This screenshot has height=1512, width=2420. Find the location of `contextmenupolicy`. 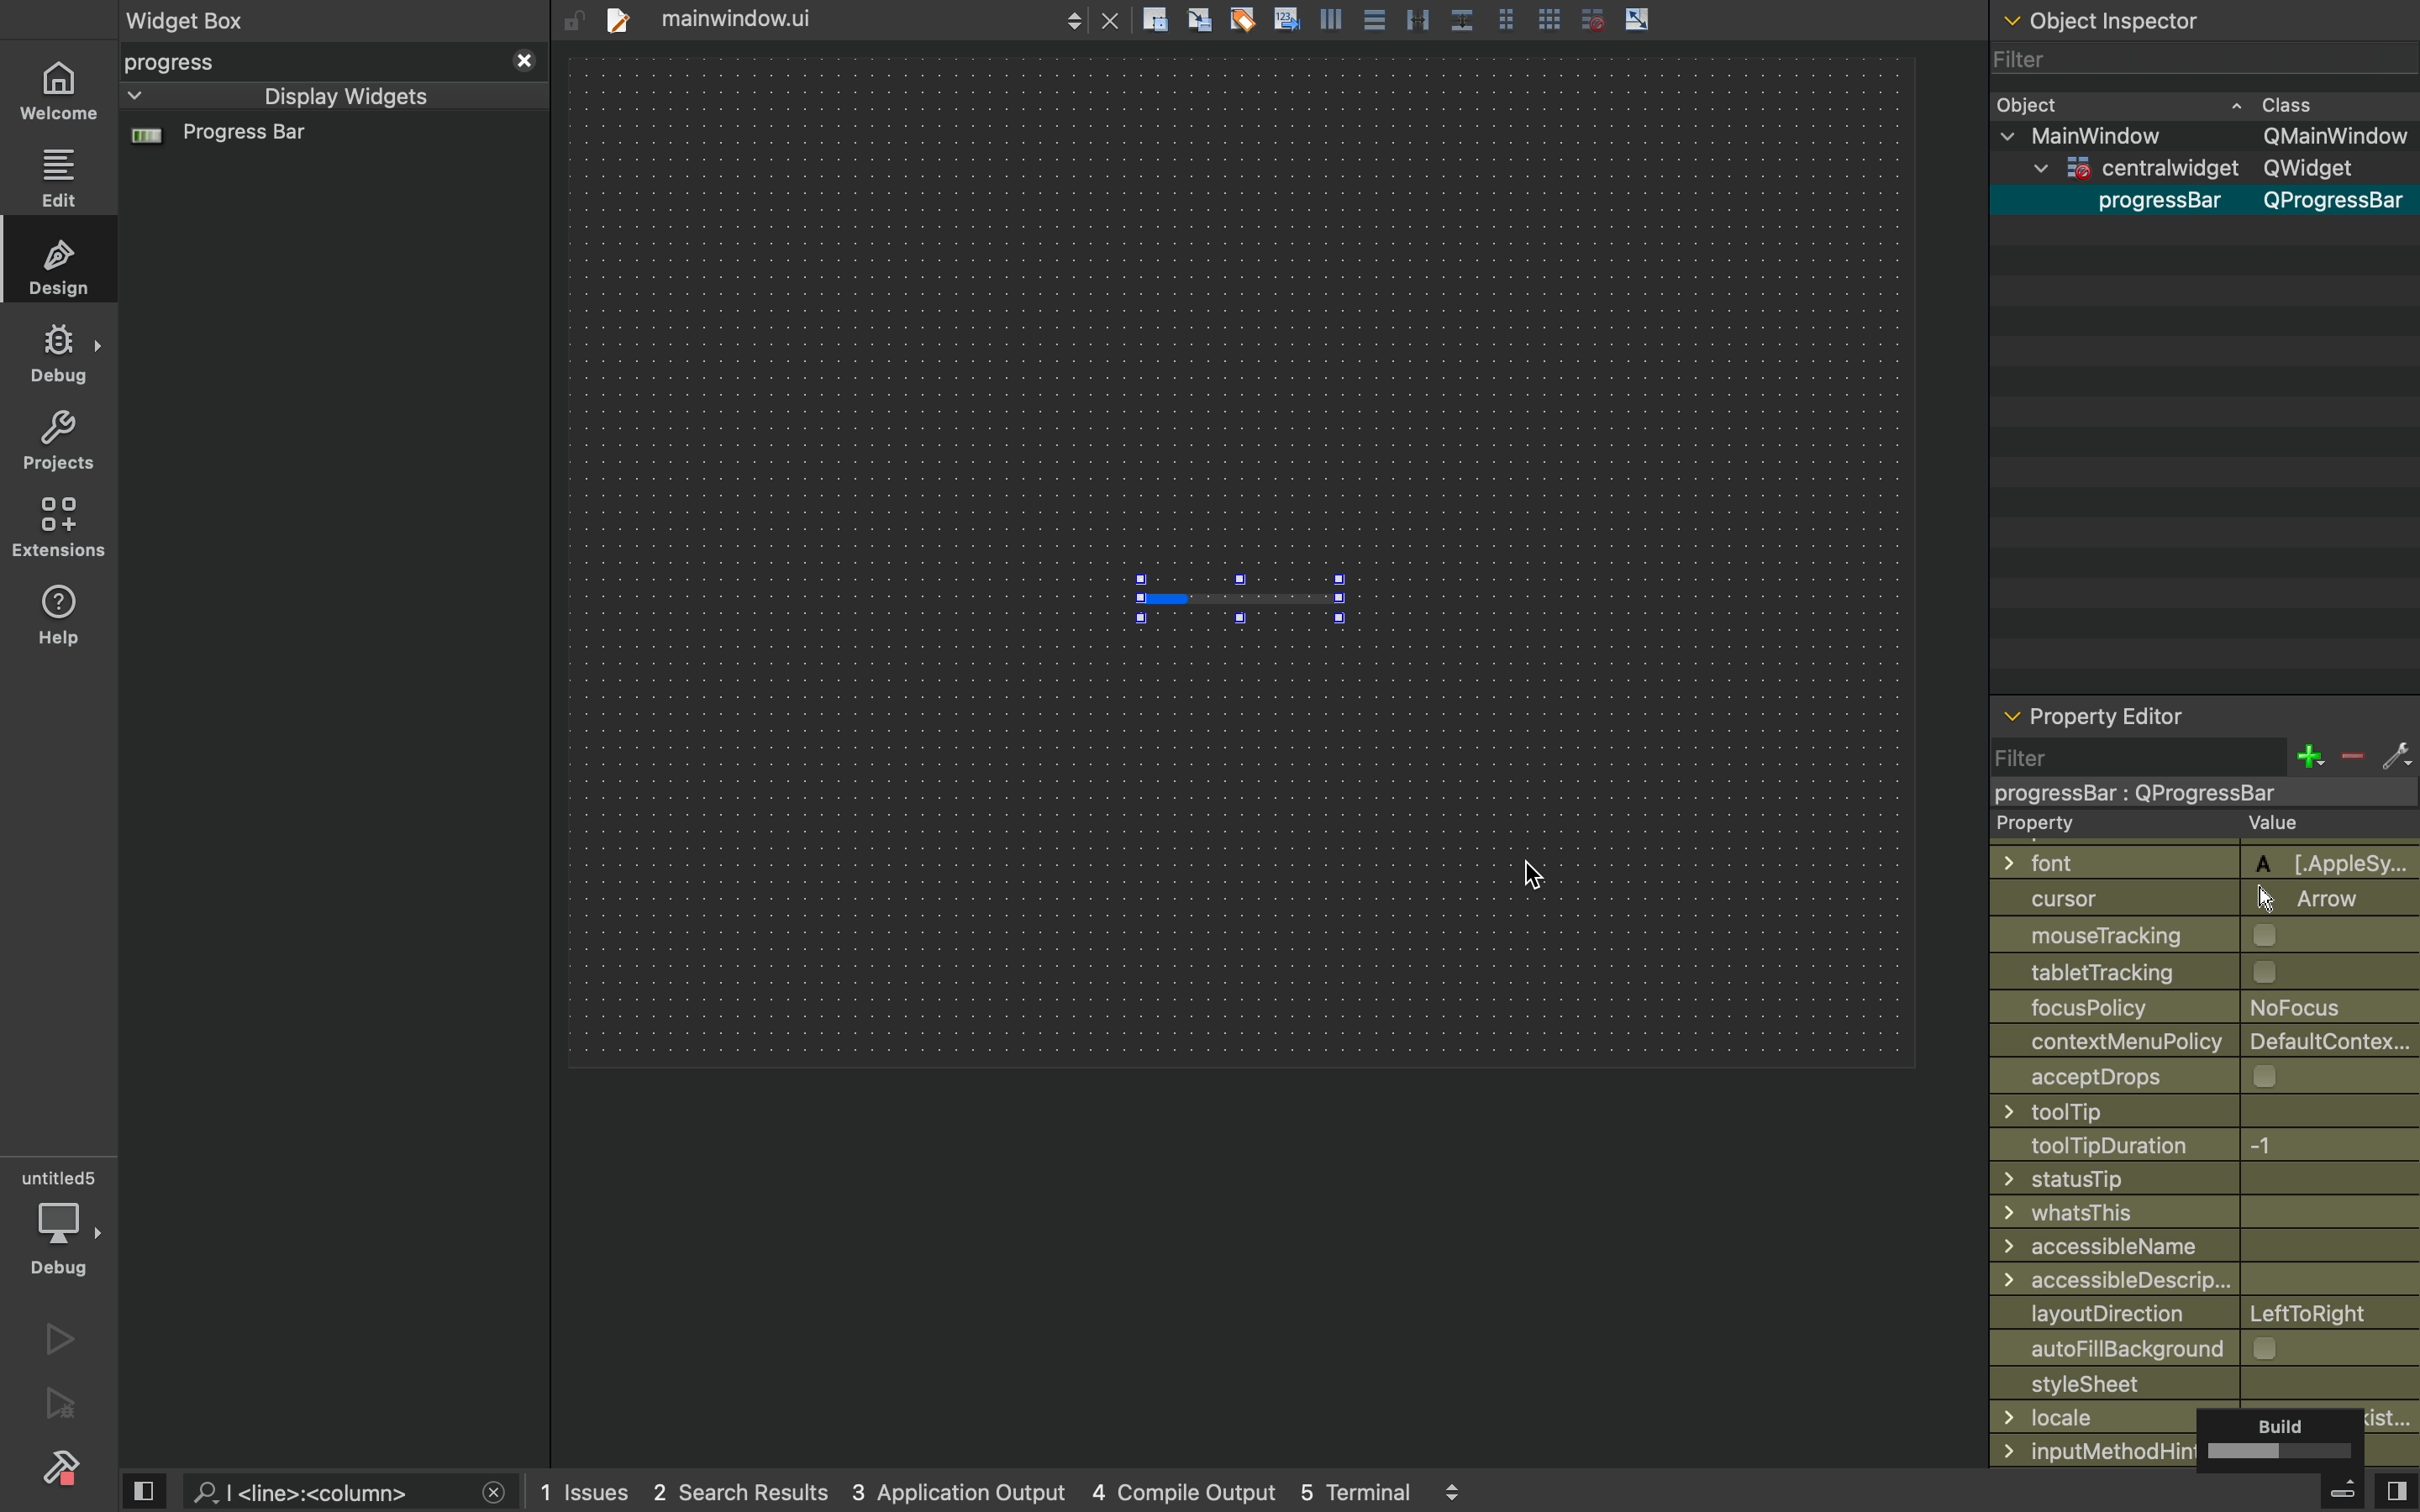

contextmenupolicy is located at coordinates (2207, 1040).